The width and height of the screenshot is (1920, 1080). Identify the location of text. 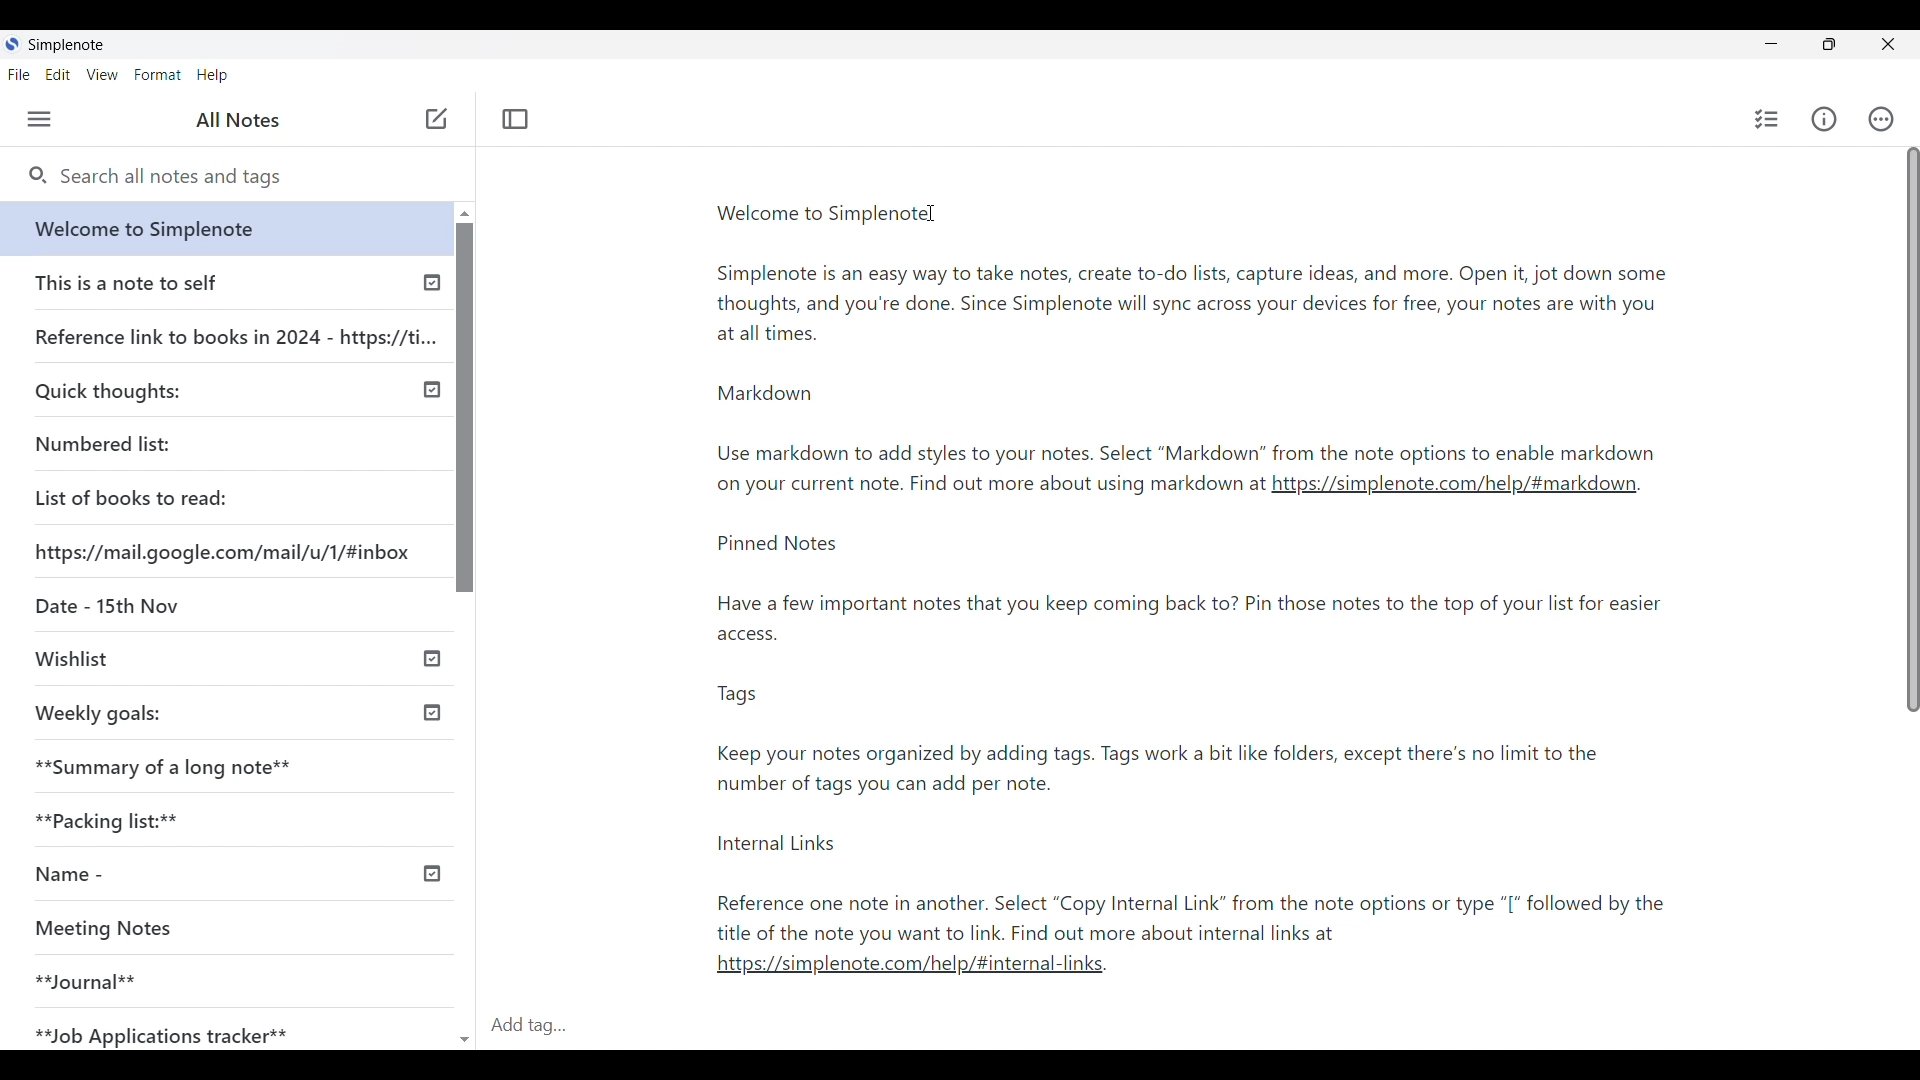
(1210, 742).